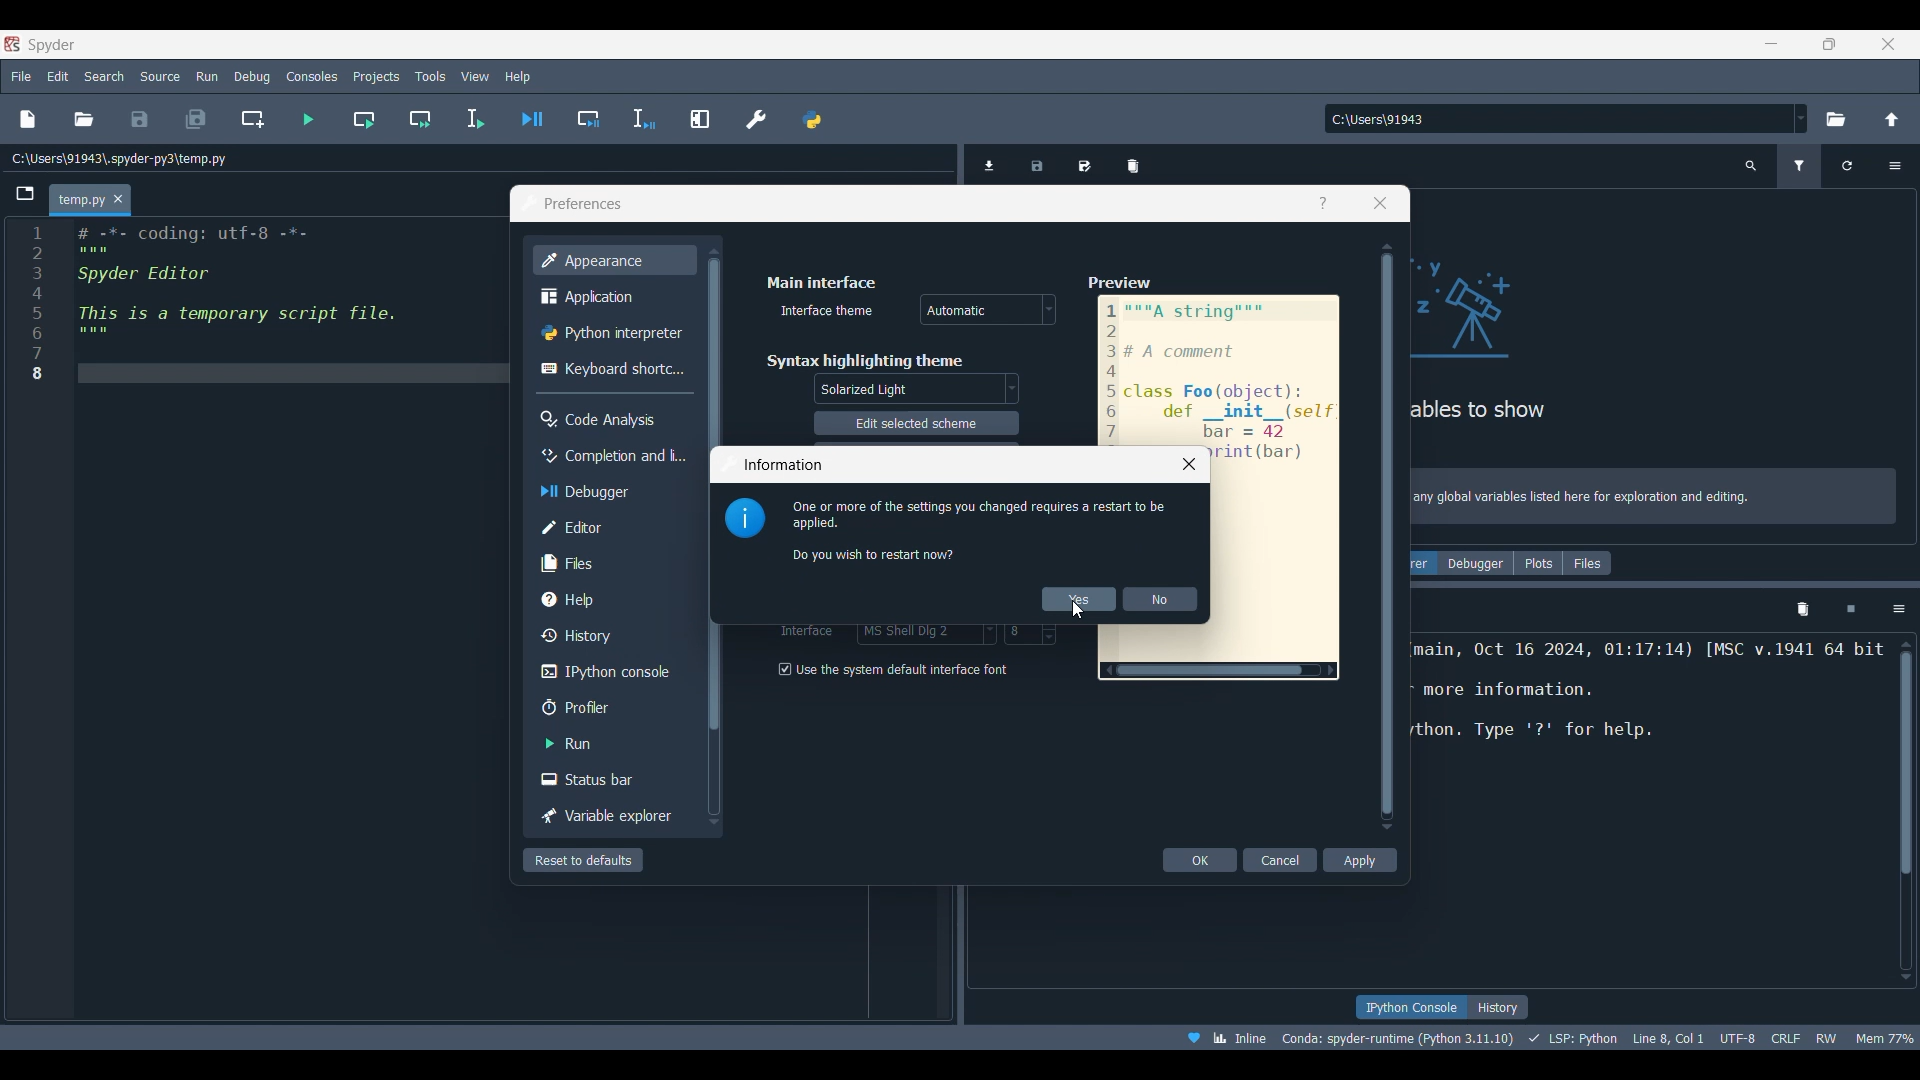  What do you see at coordinates (1388, 536) in the screenshot?
I see `Vertical slide bar` at bounding box center [1388, 536].